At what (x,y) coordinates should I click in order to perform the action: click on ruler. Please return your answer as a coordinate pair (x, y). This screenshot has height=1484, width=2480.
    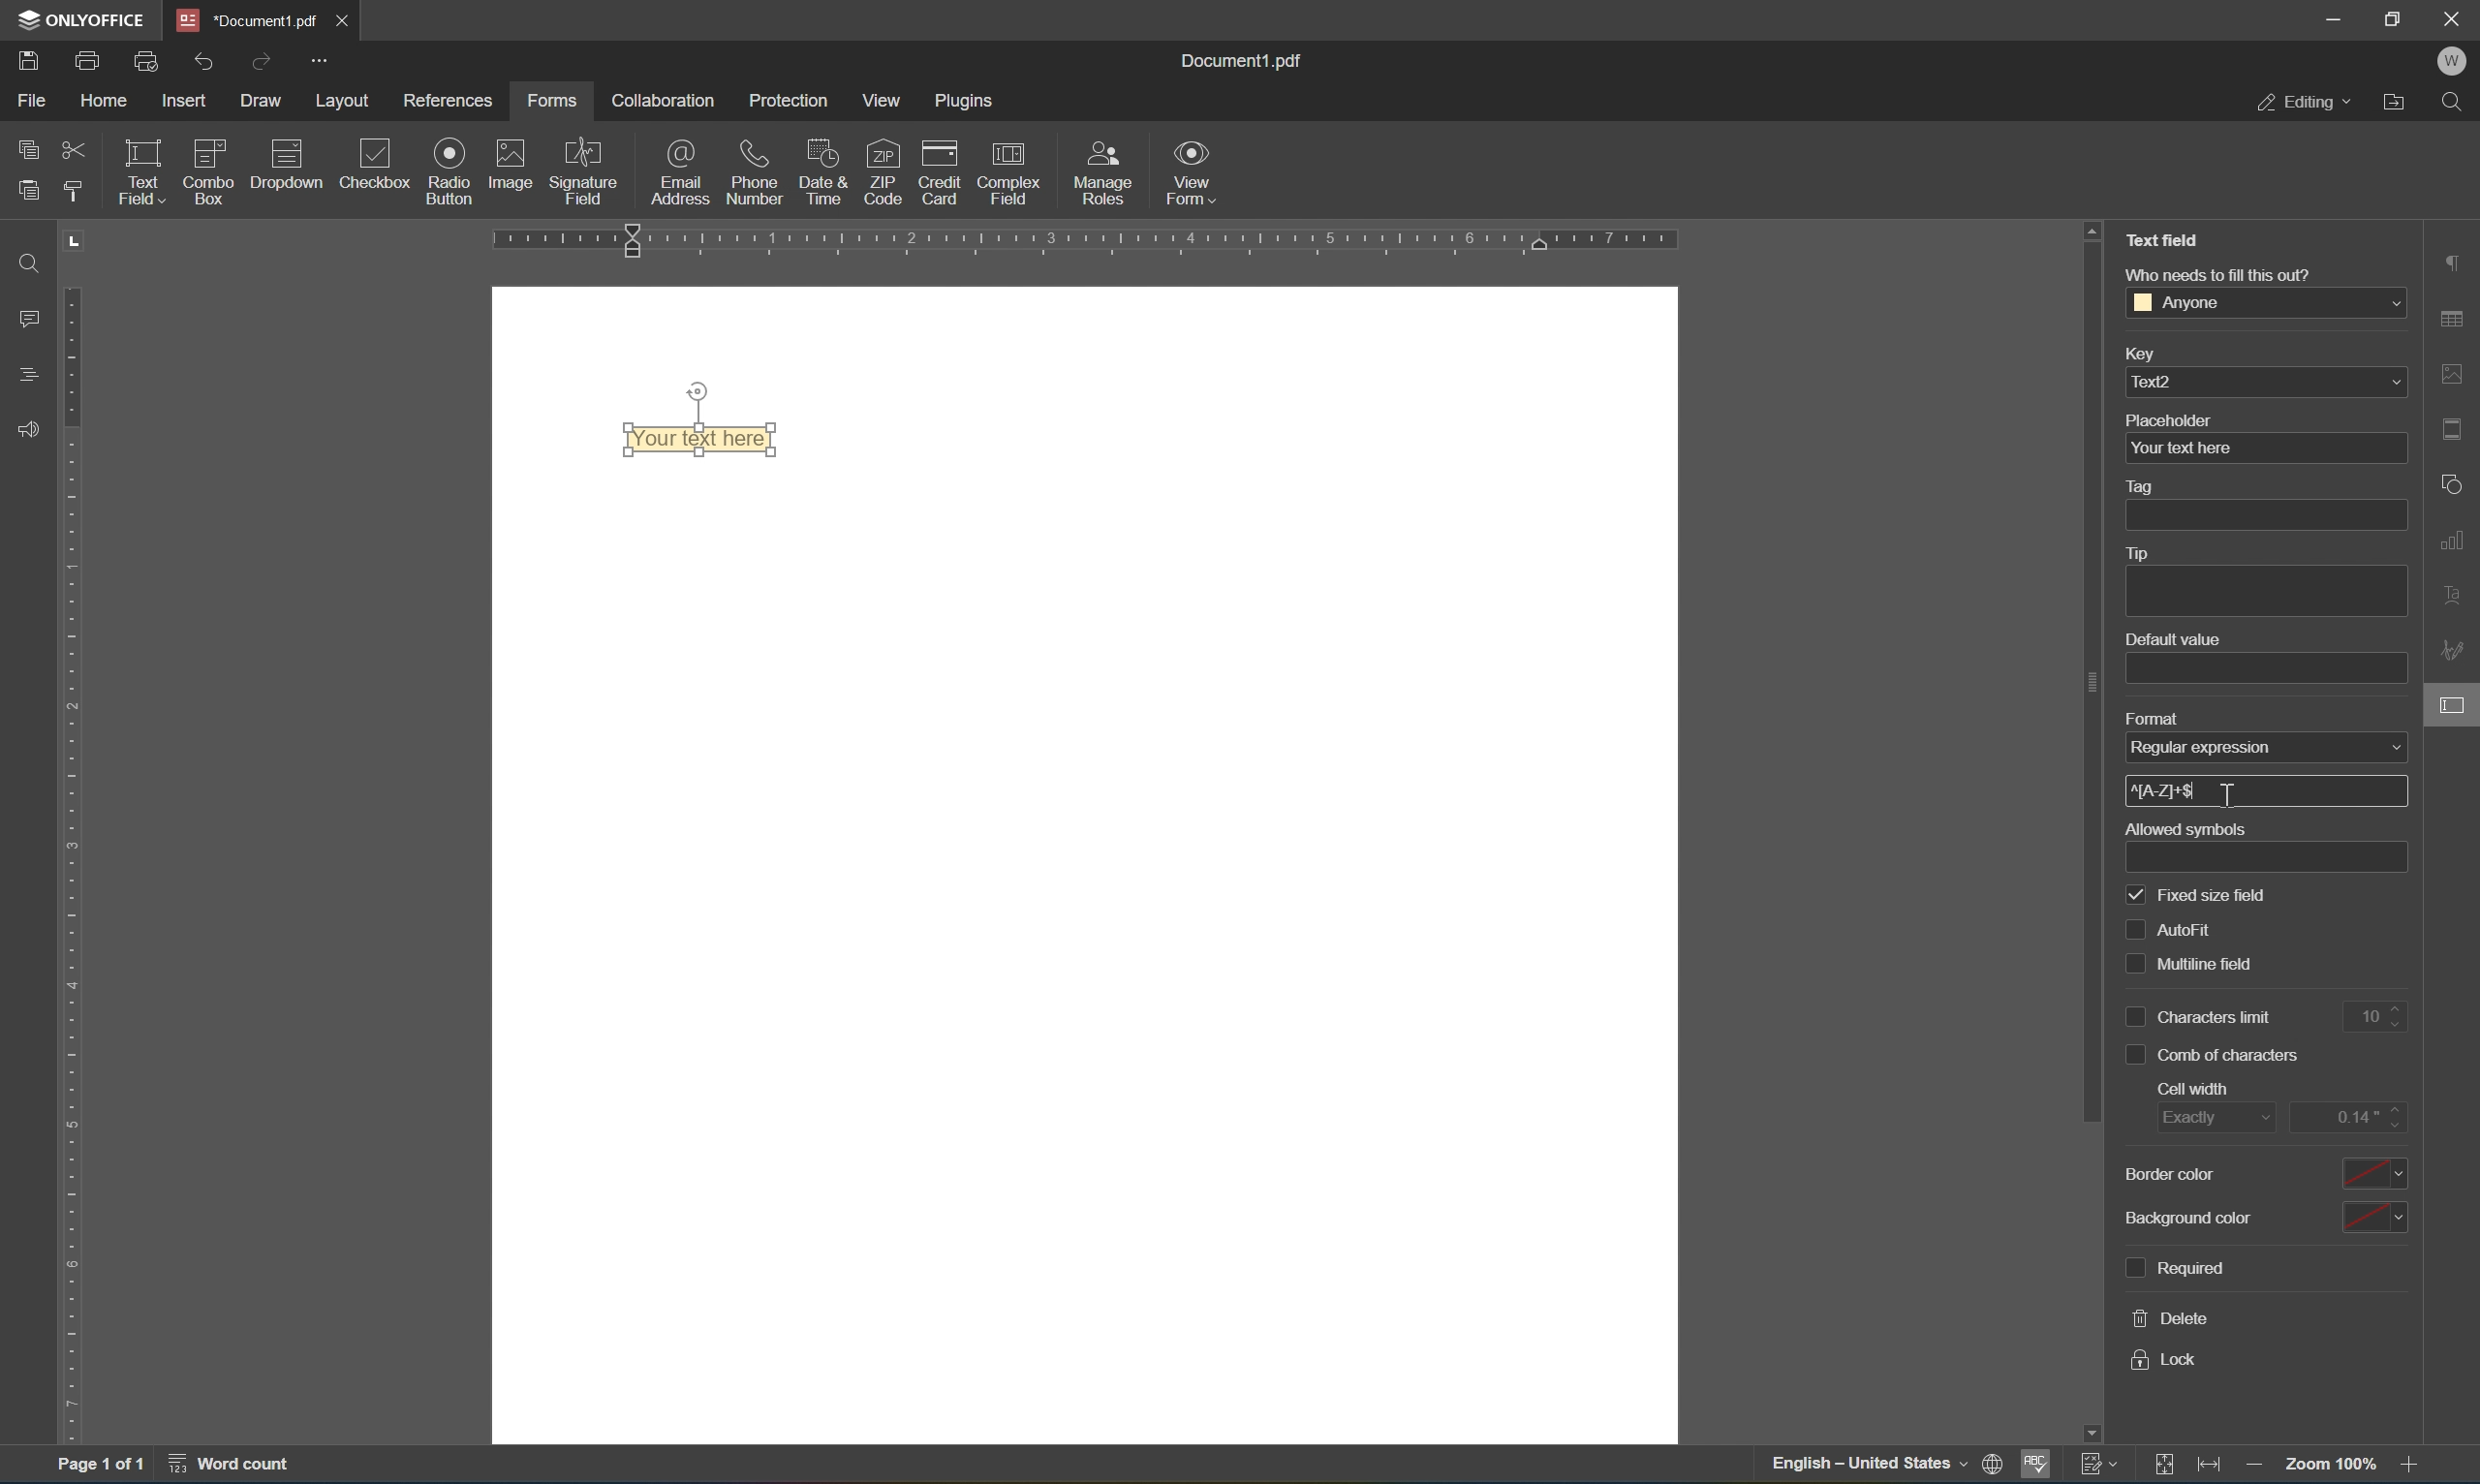
    Looking at the image, I should click on (1084, 242).